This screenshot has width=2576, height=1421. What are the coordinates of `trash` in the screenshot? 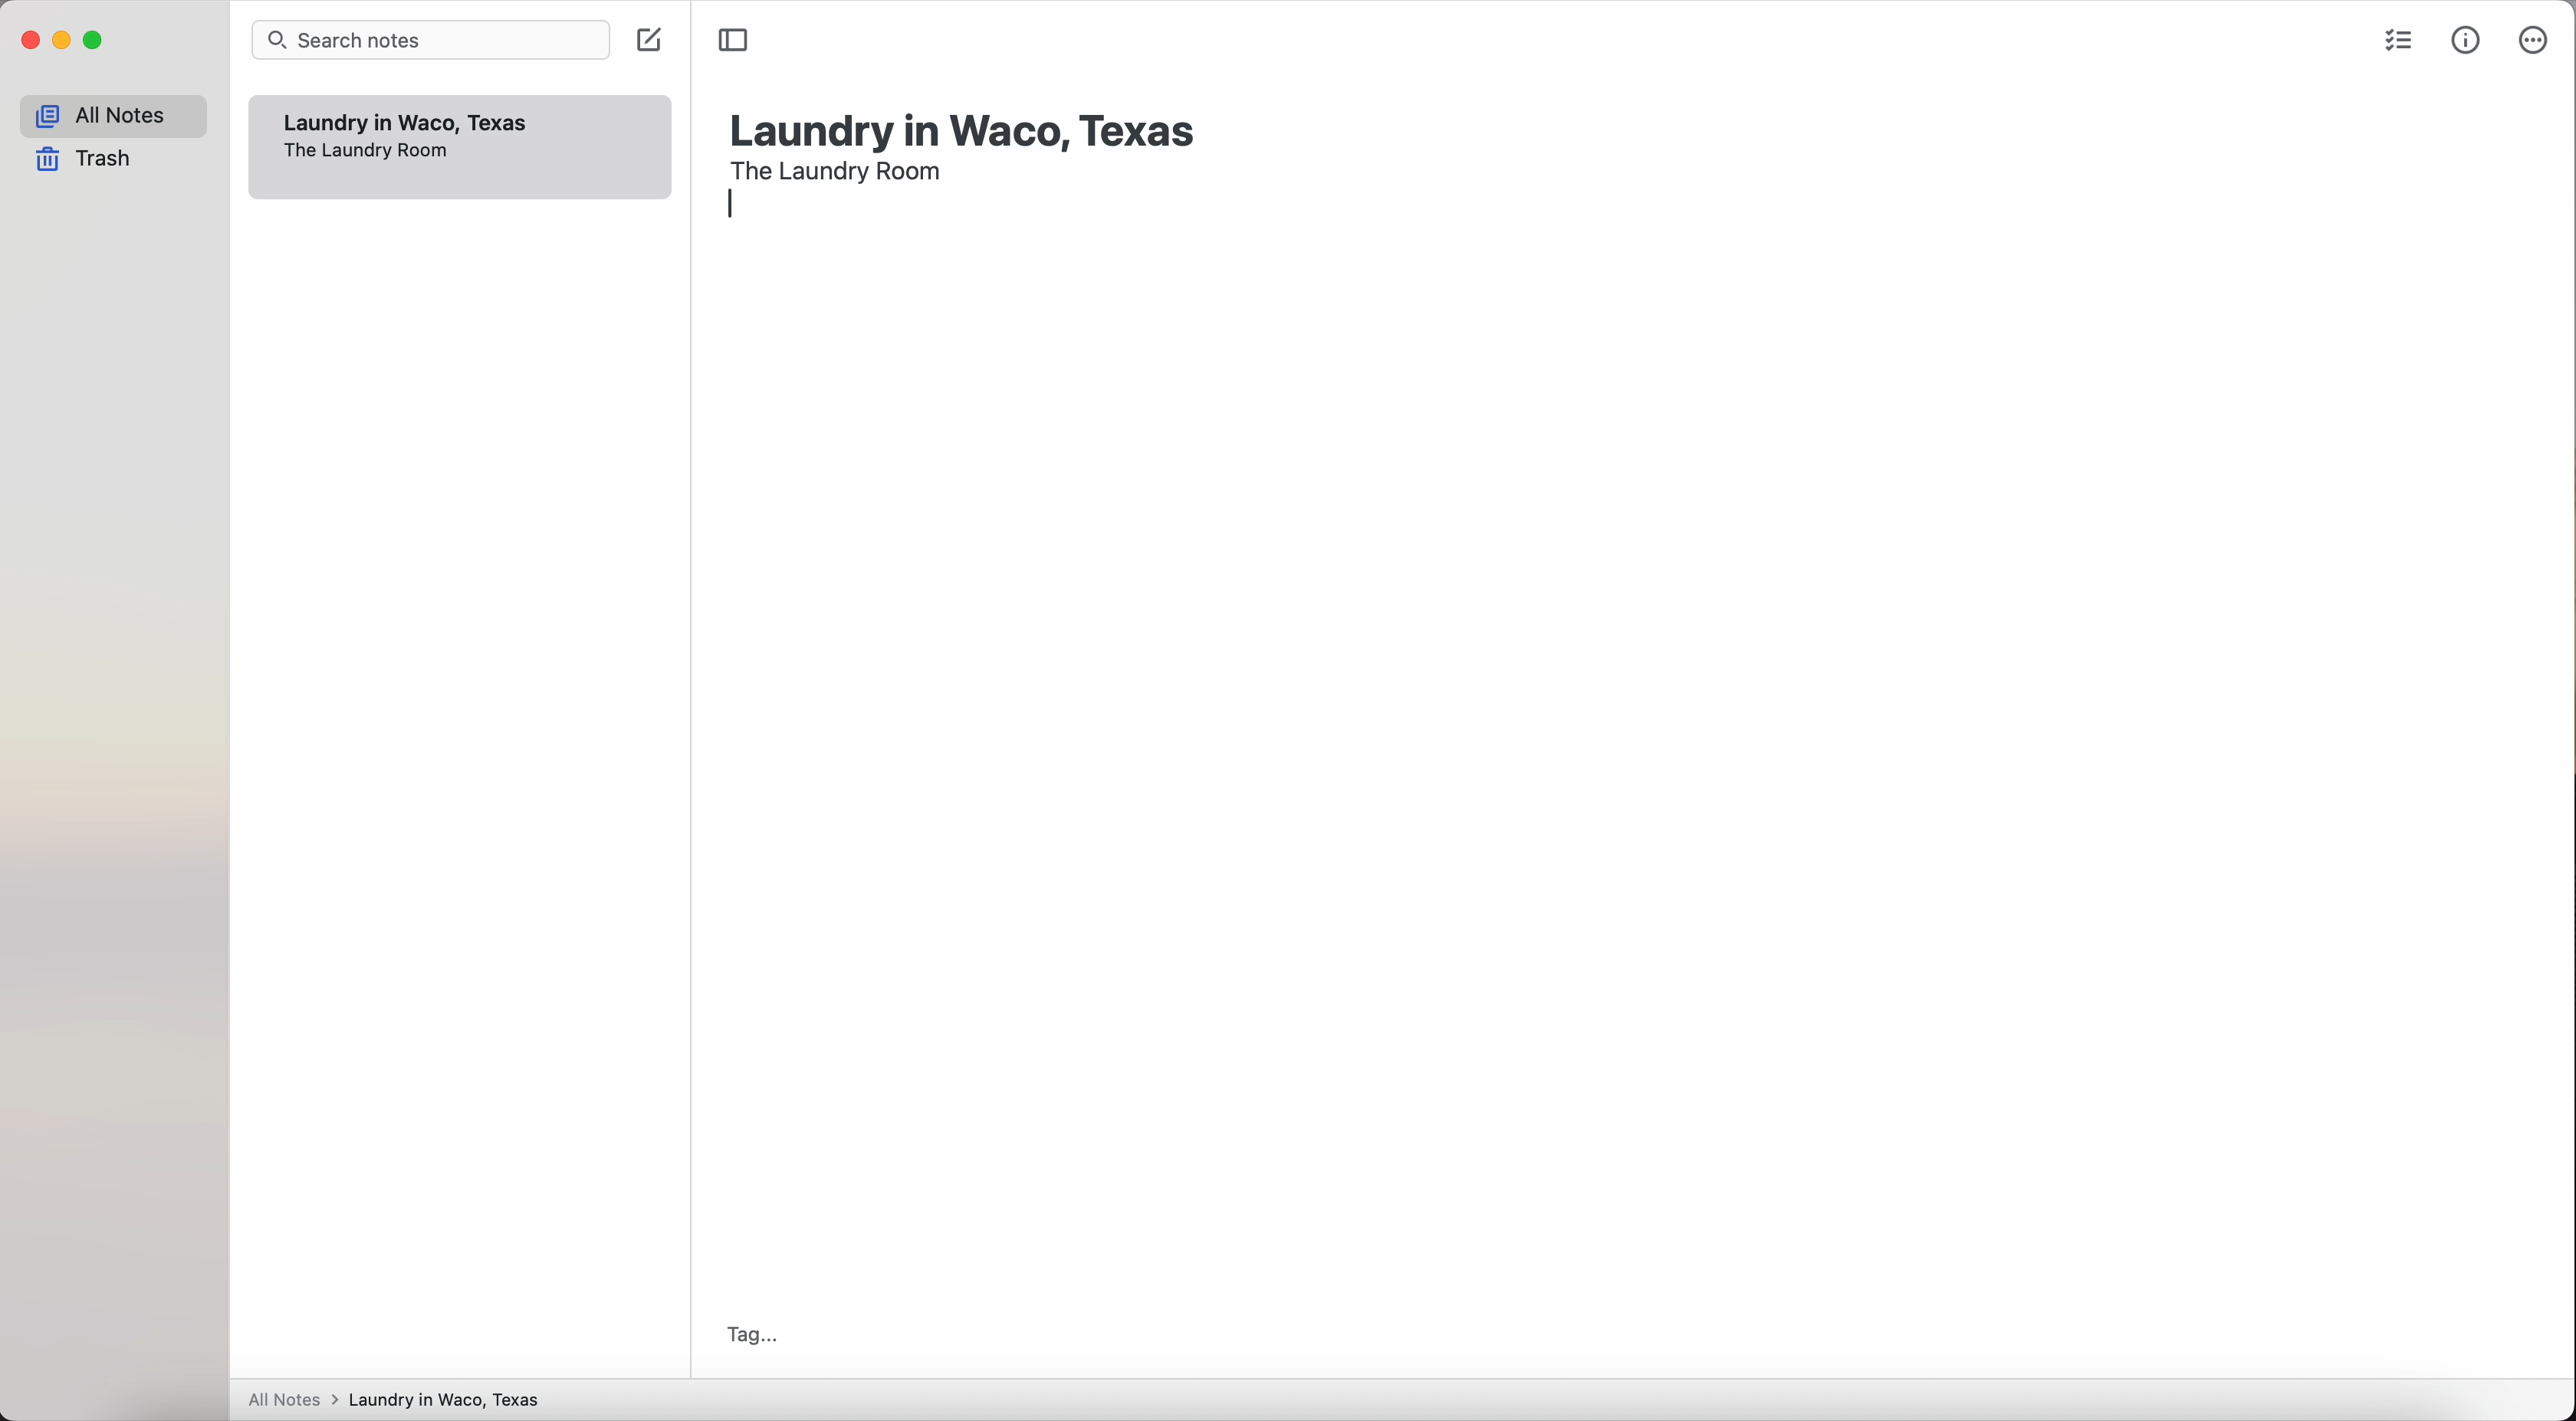 It's located at (90, 161).